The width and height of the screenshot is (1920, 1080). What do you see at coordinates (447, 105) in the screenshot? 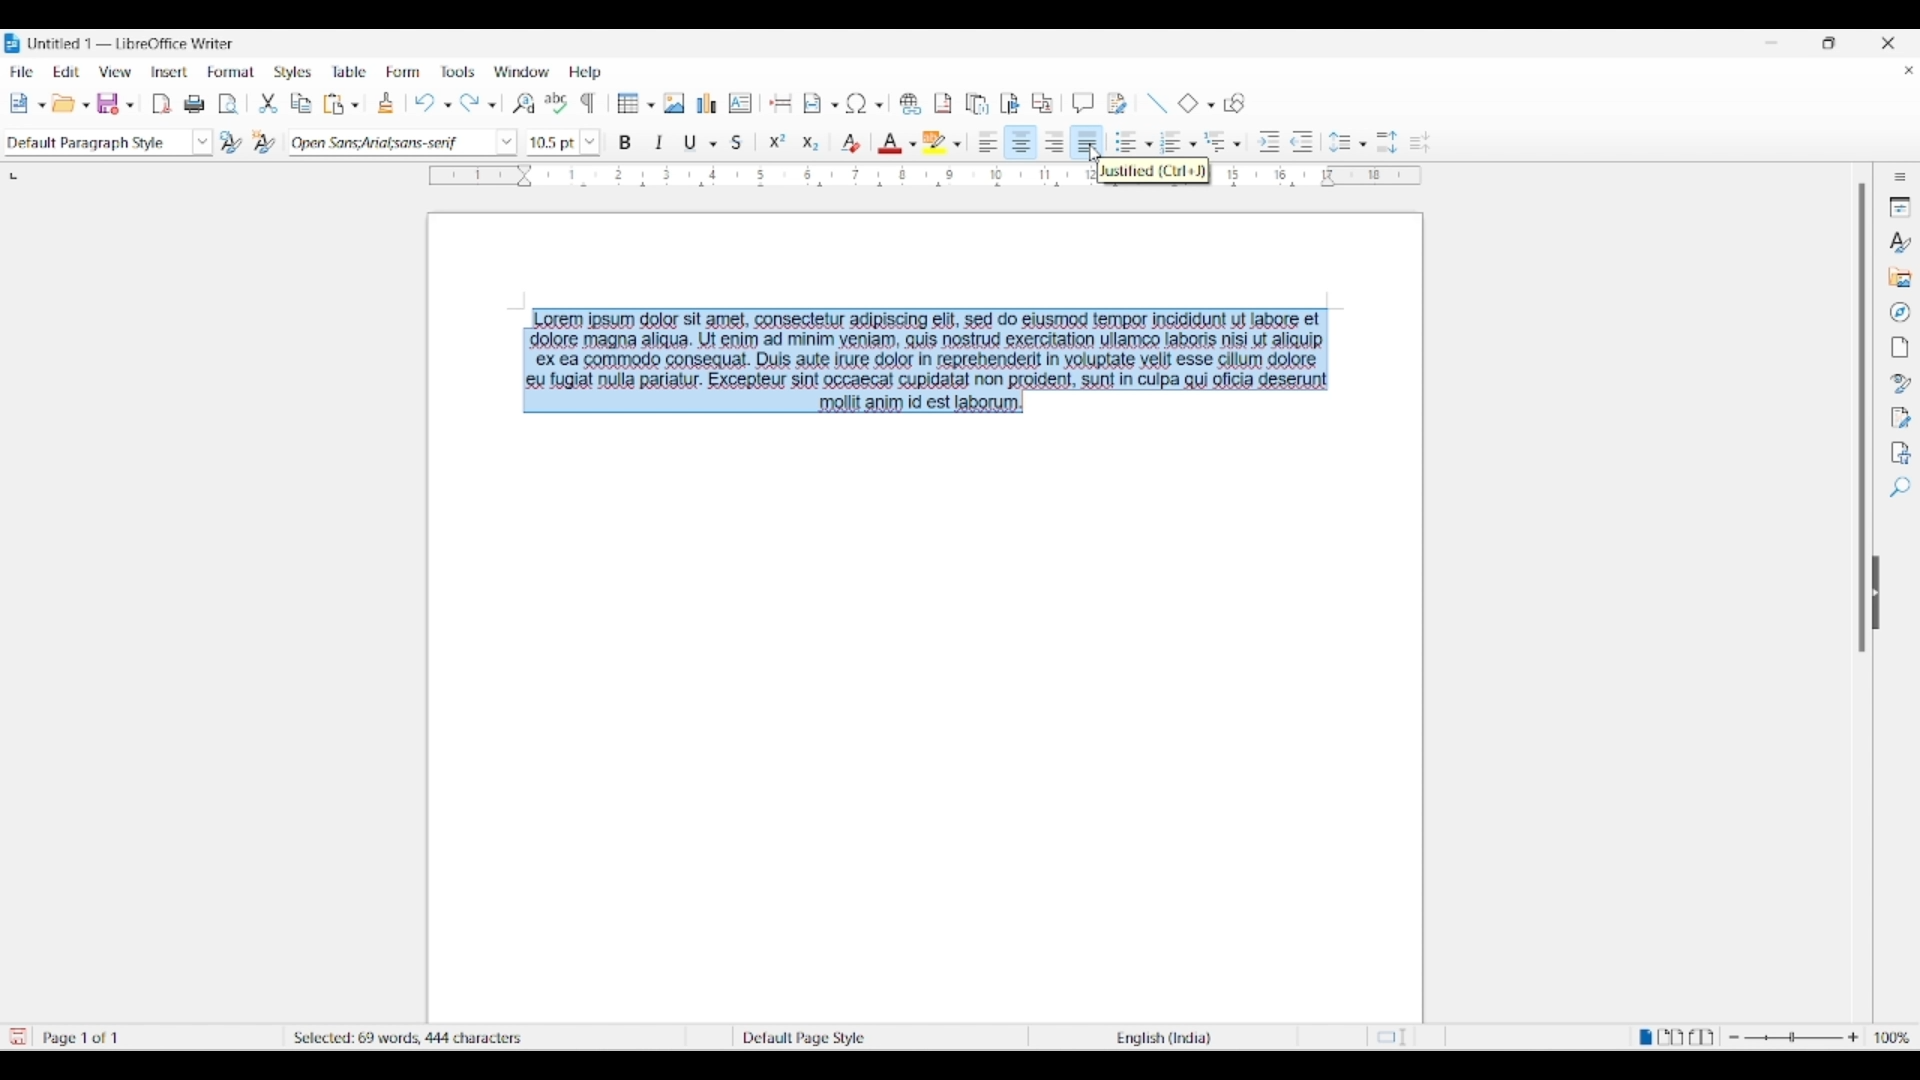
I see `Undo specific action` at bounding box center [447, 105].